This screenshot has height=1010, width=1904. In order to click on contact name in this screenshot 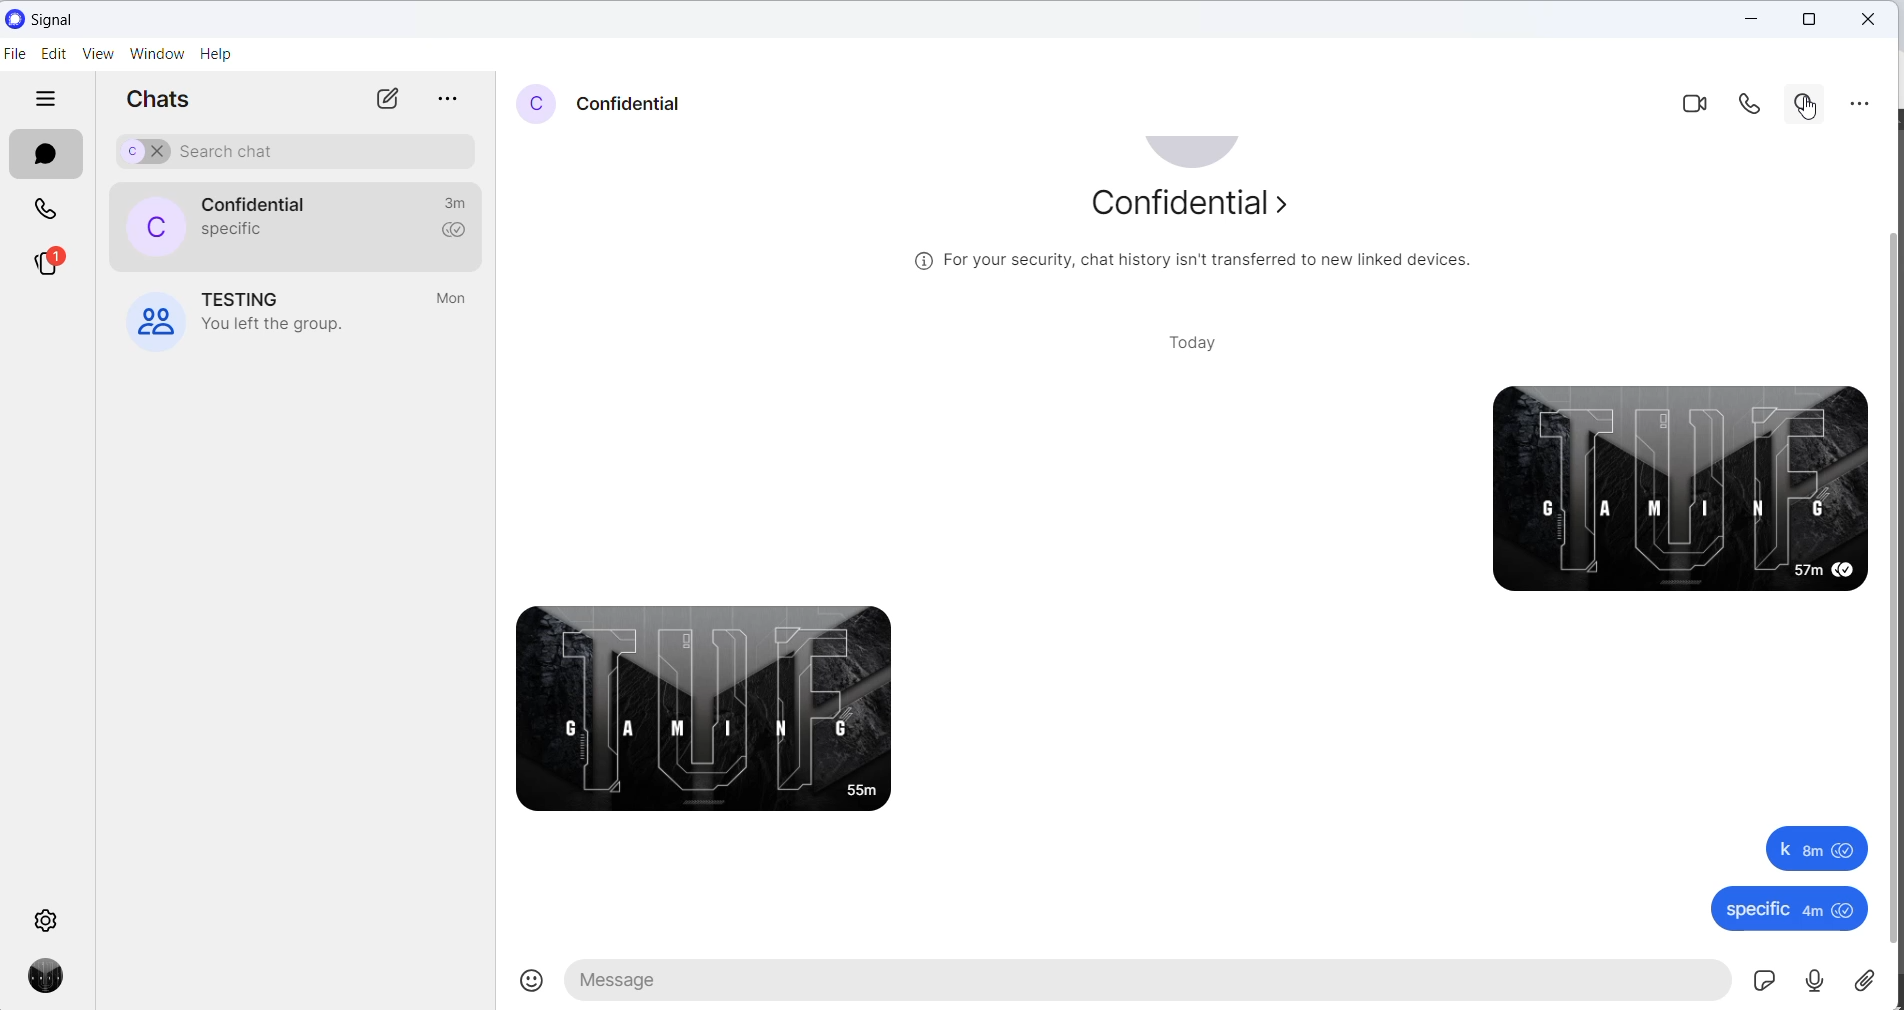, I will do `click(253, 203)`.